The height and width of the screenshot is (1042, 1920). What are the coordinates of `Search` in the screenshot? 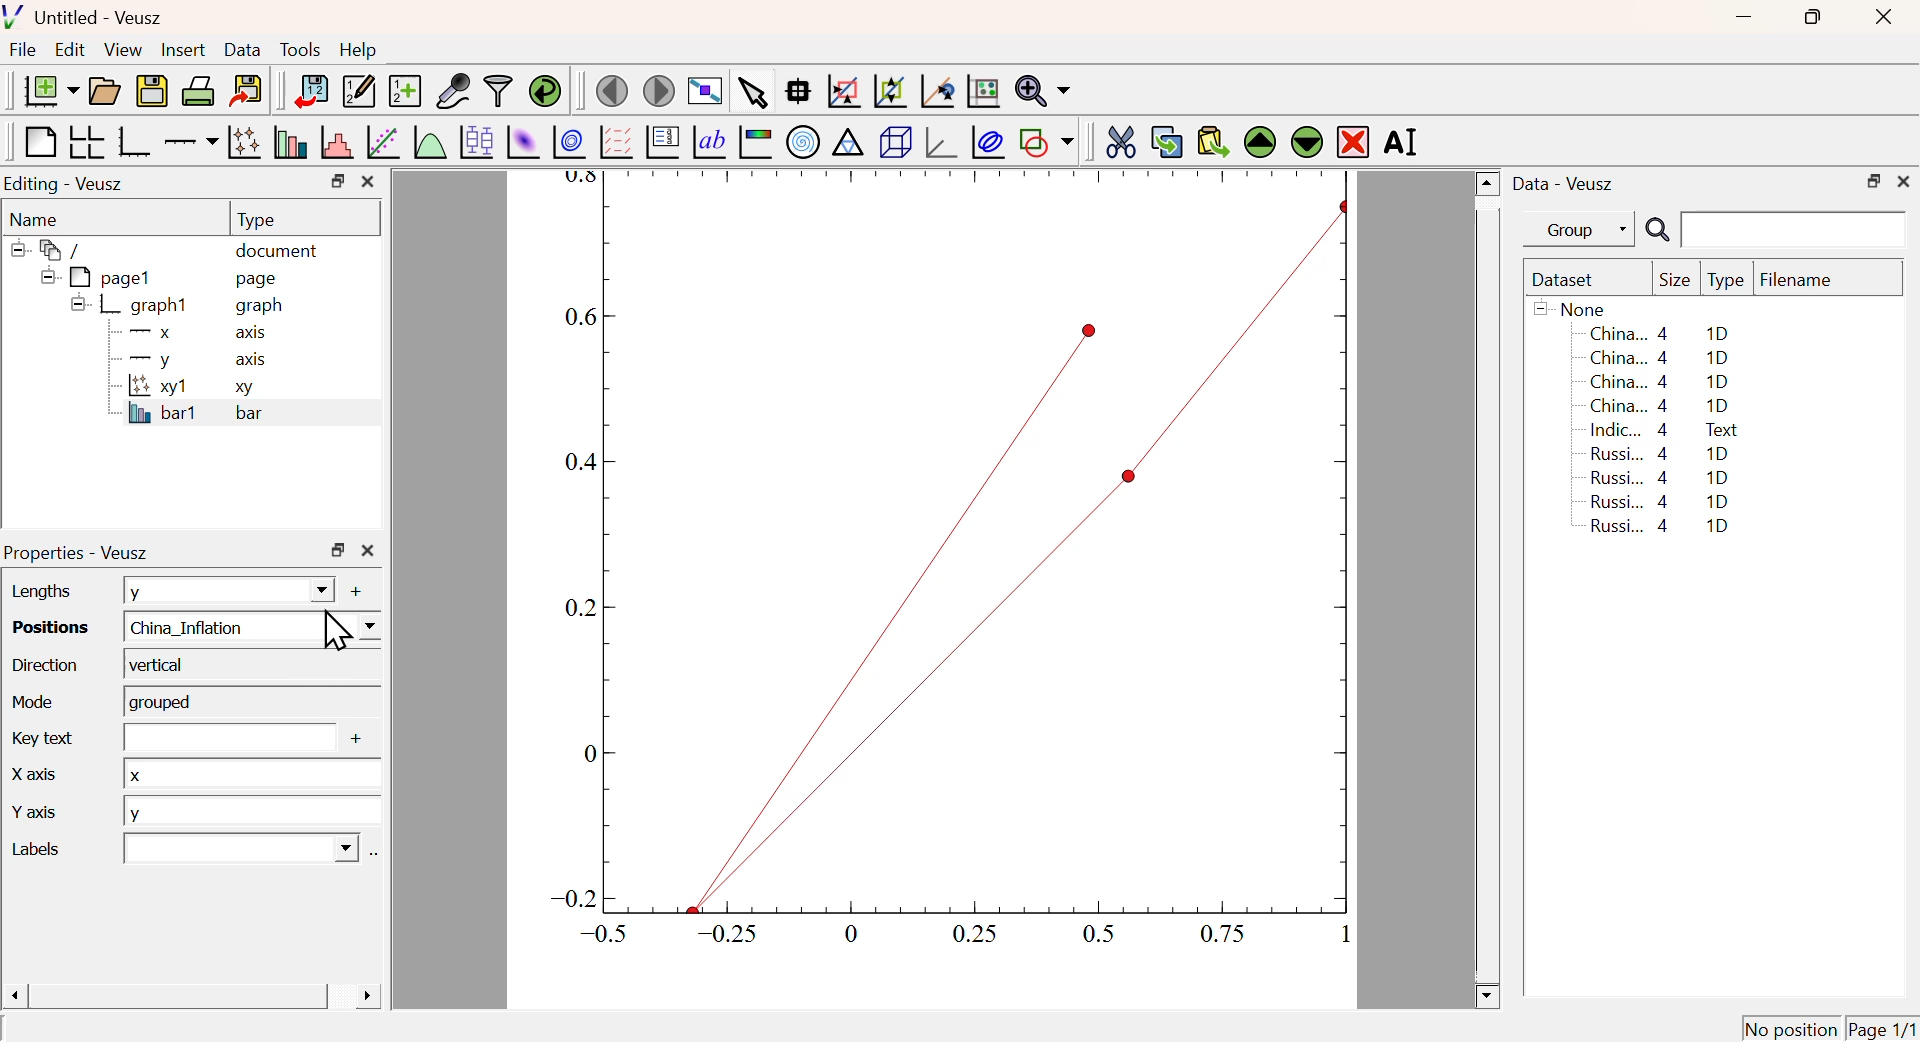 It's located at (1657, 231).